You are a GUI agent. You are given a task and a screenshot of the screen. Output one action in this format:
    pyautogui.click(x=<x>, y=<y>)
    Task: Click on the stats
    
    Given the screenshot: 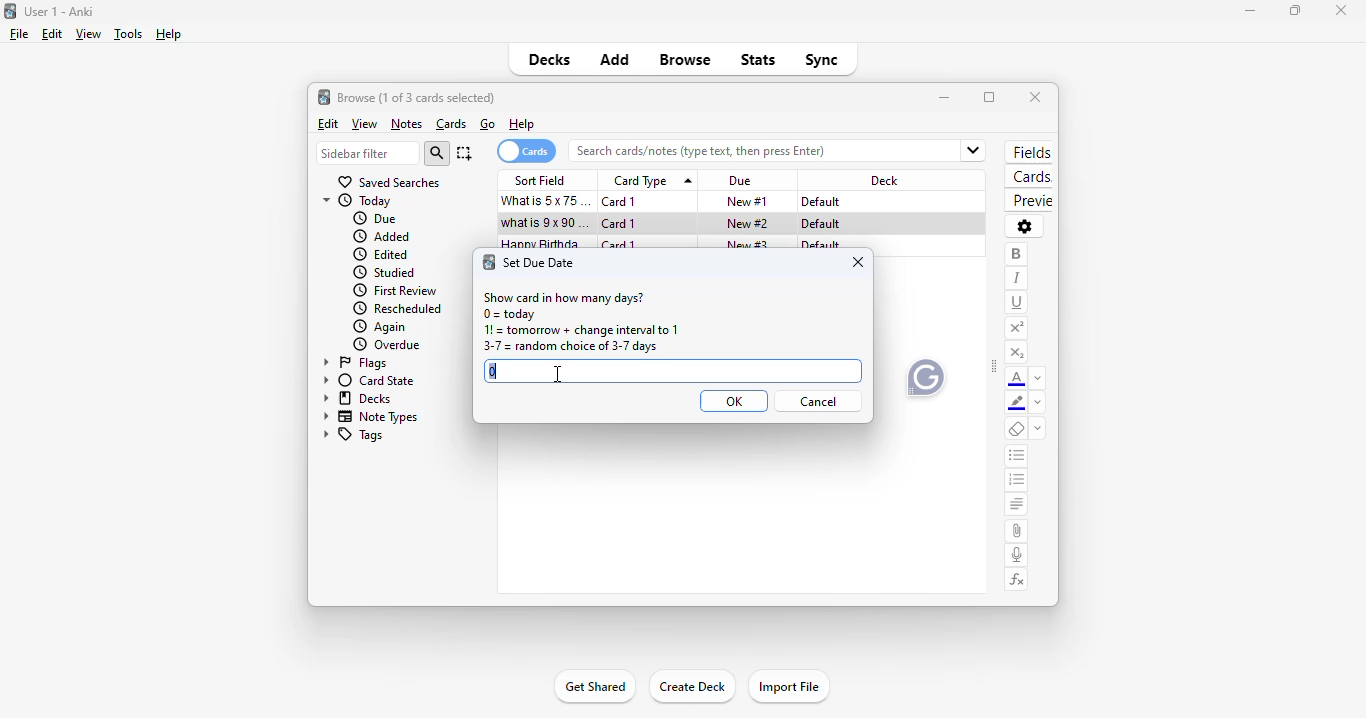 What is the action you would take?
    pyautogui.click(x=758, y=60)
    